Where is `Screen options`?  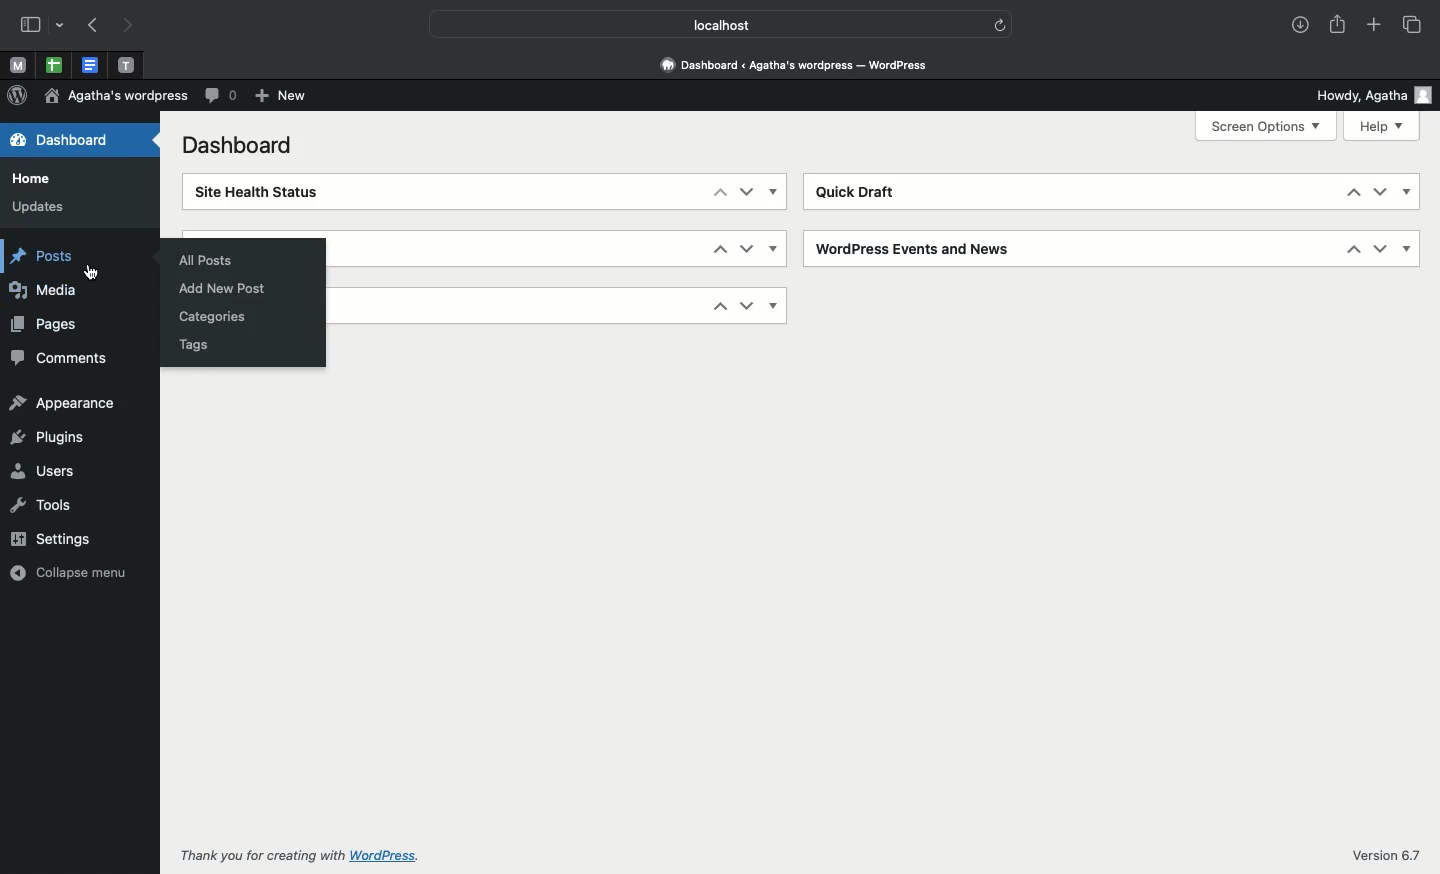
Screen options is located at coordinates (1265, 127).